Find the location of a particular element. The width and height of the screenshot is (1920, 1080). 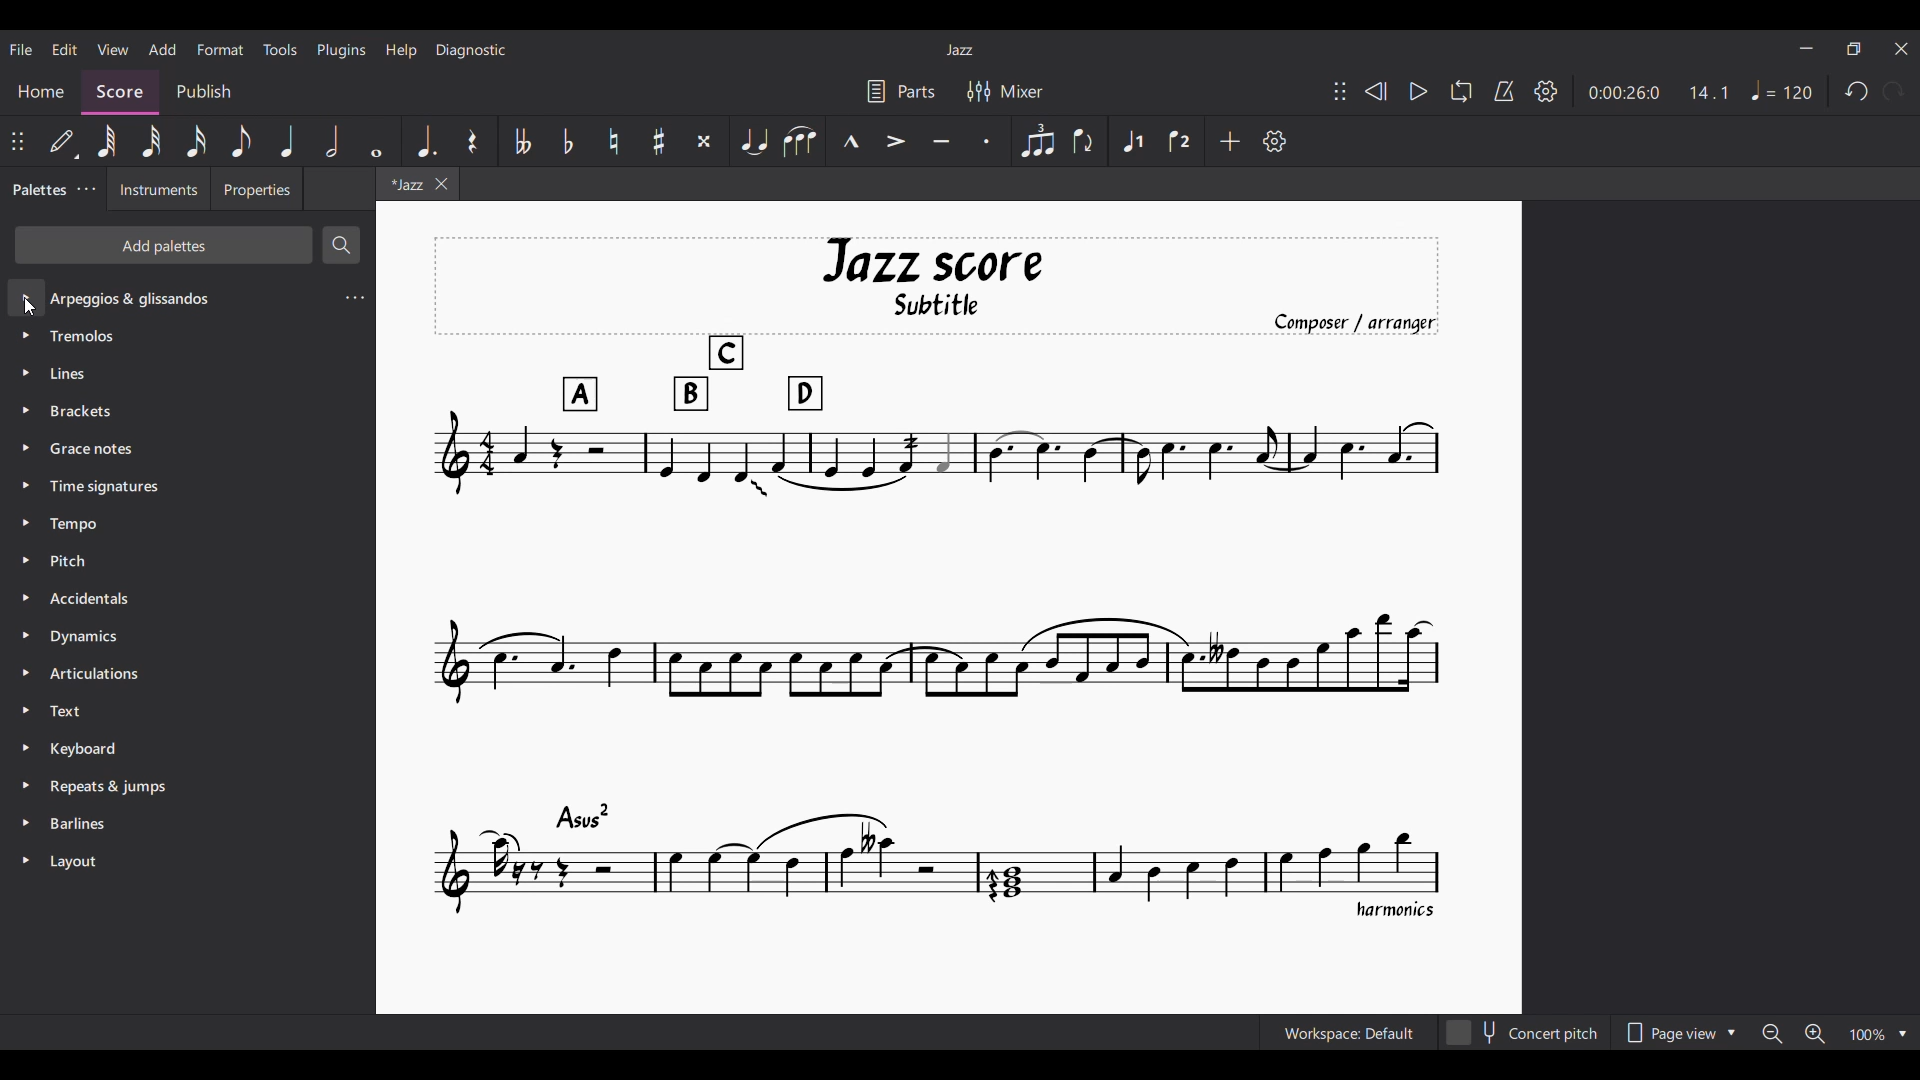

Parts settings is located at coordinates (901, 91).